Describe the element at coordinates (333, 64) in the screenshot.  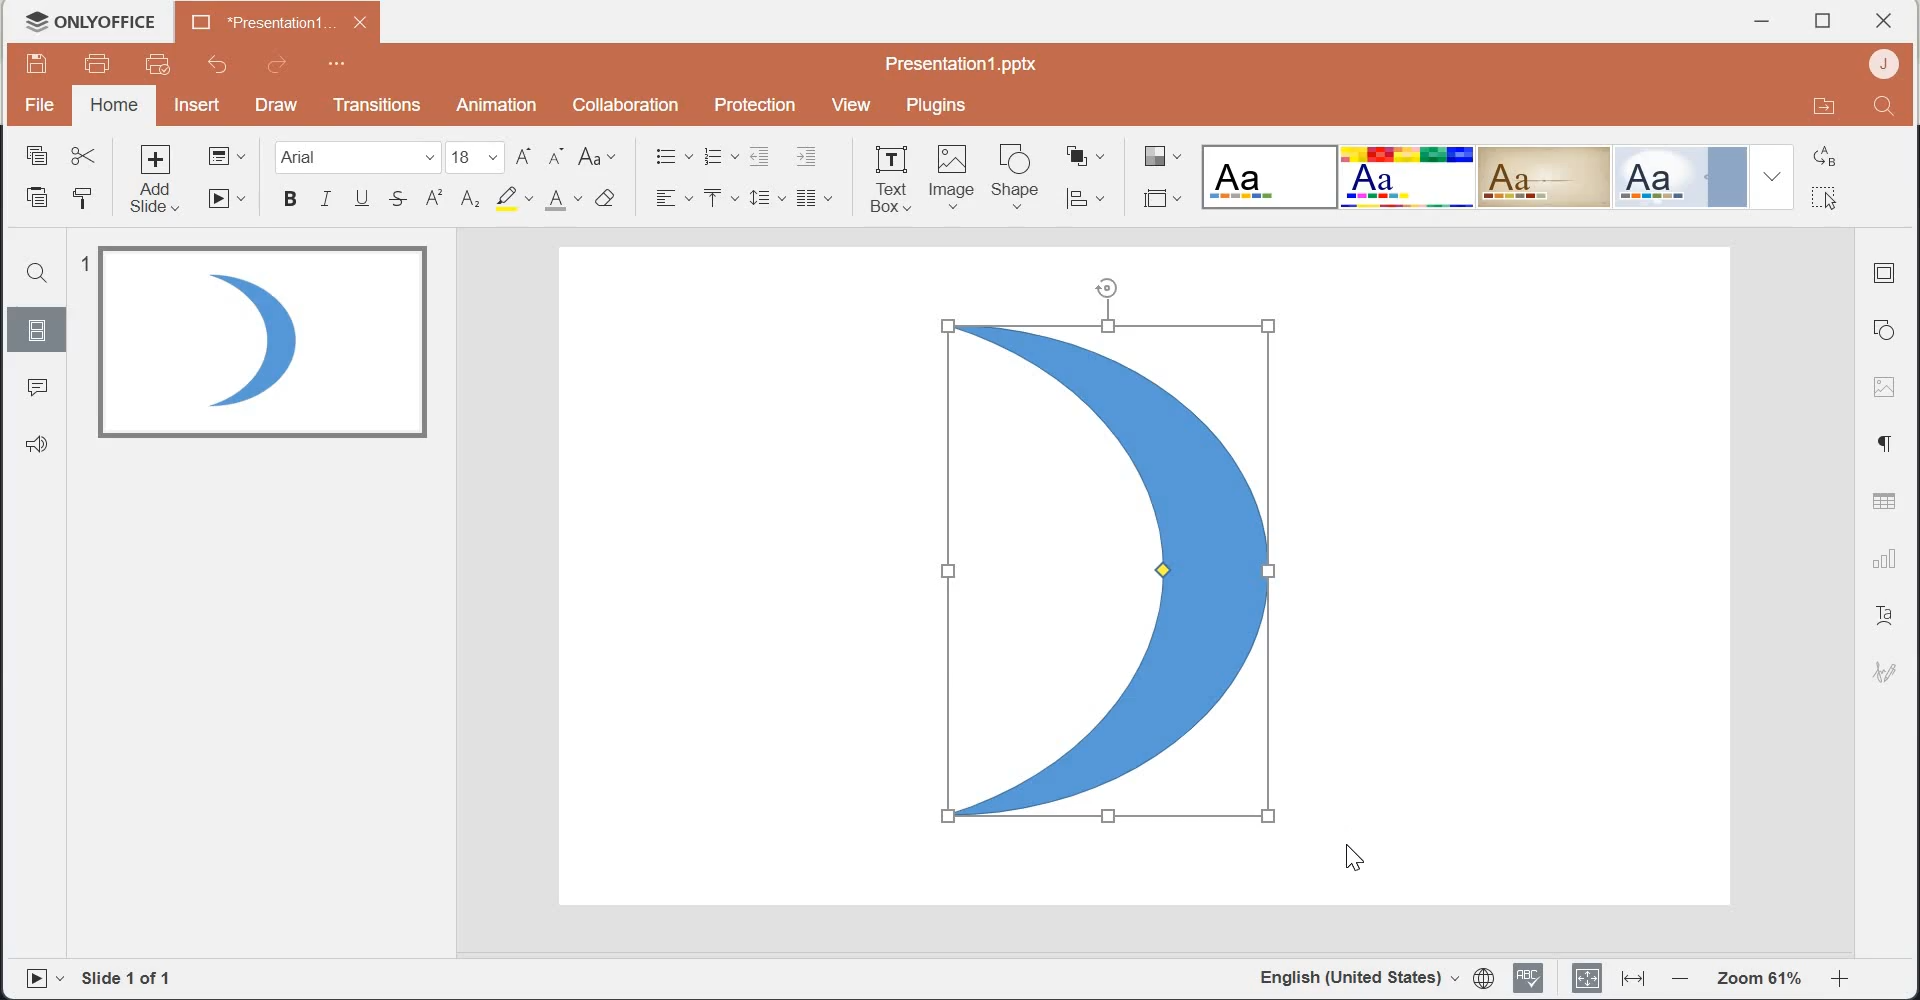
I see `Customize Quick Access Toolbar` at that location.